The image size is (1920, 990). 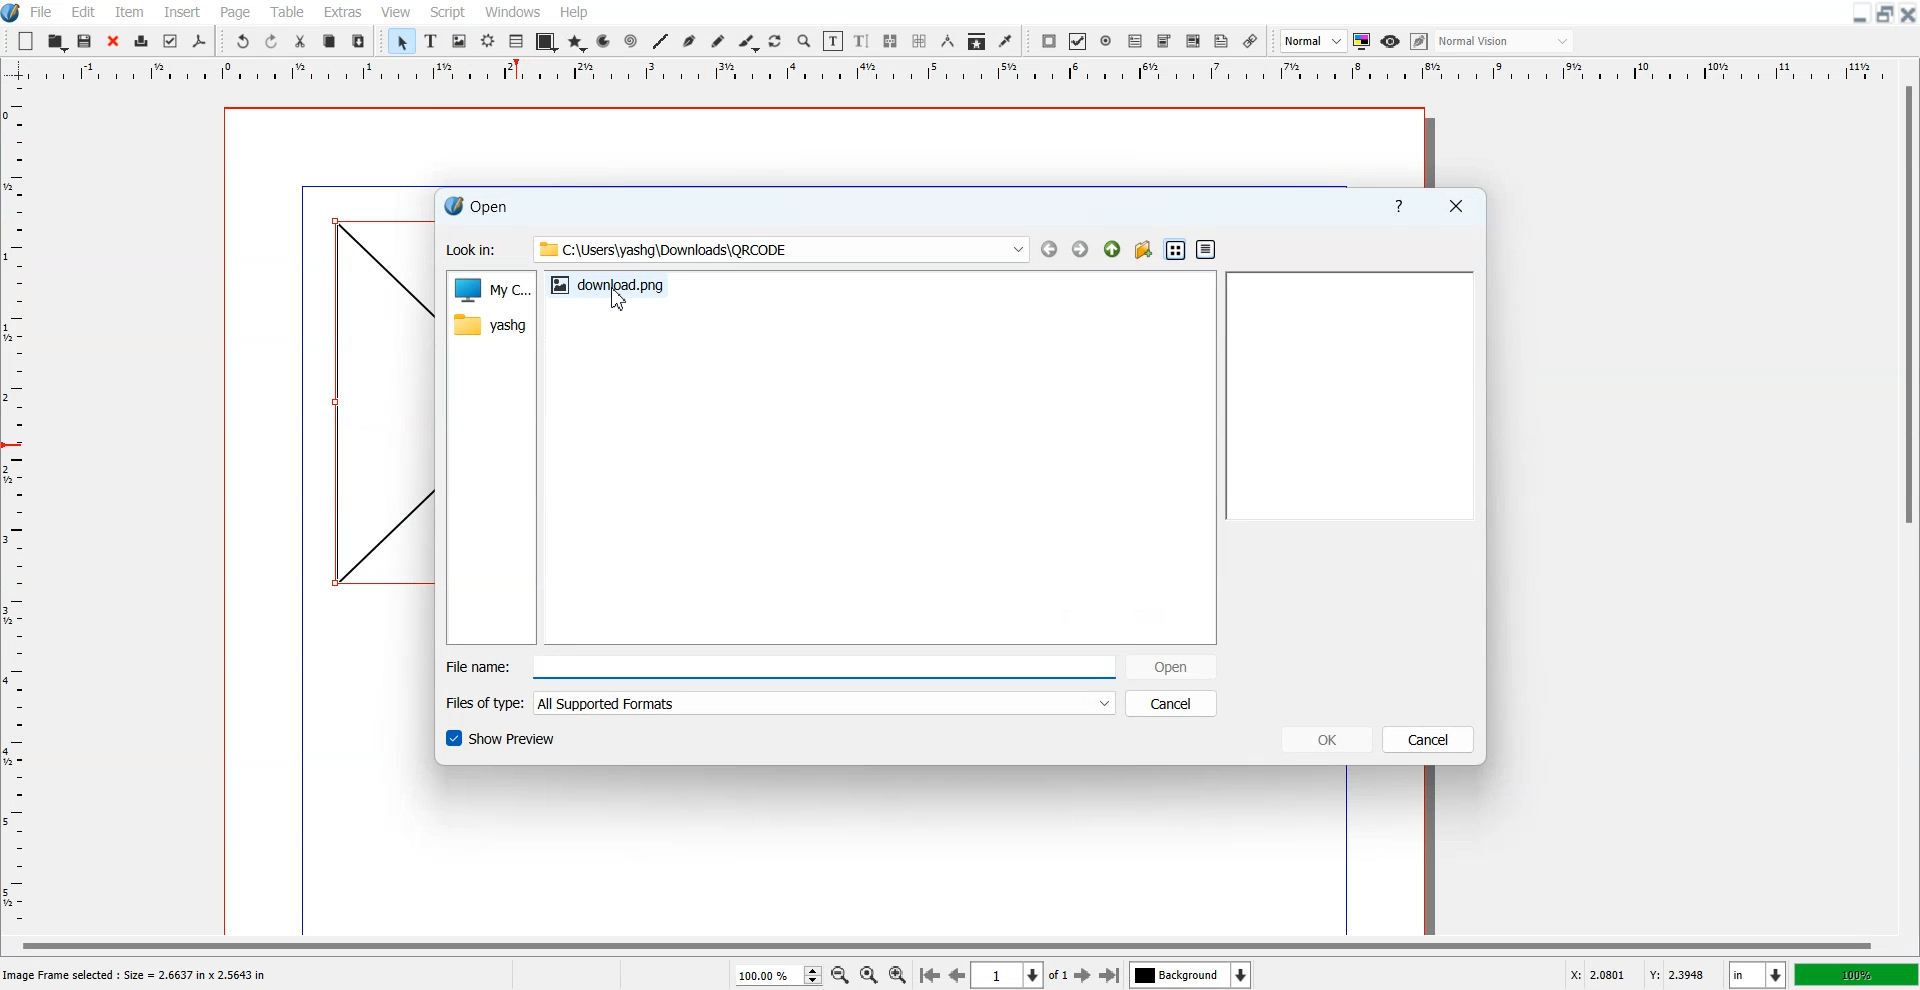 I want to click on Select current page 1, so click(x=1022, y=975).